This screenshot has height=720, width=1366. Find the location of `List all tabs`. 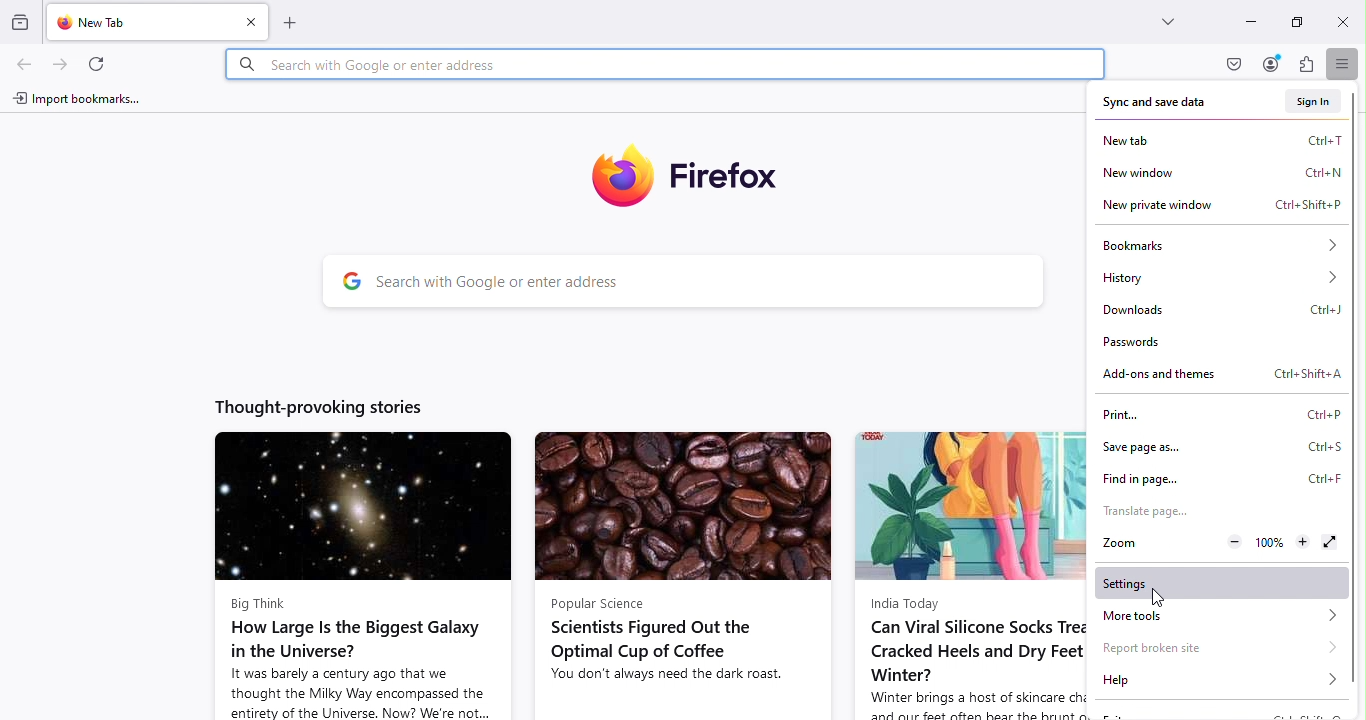

List all tabs is located at coordinates (1158, 19).